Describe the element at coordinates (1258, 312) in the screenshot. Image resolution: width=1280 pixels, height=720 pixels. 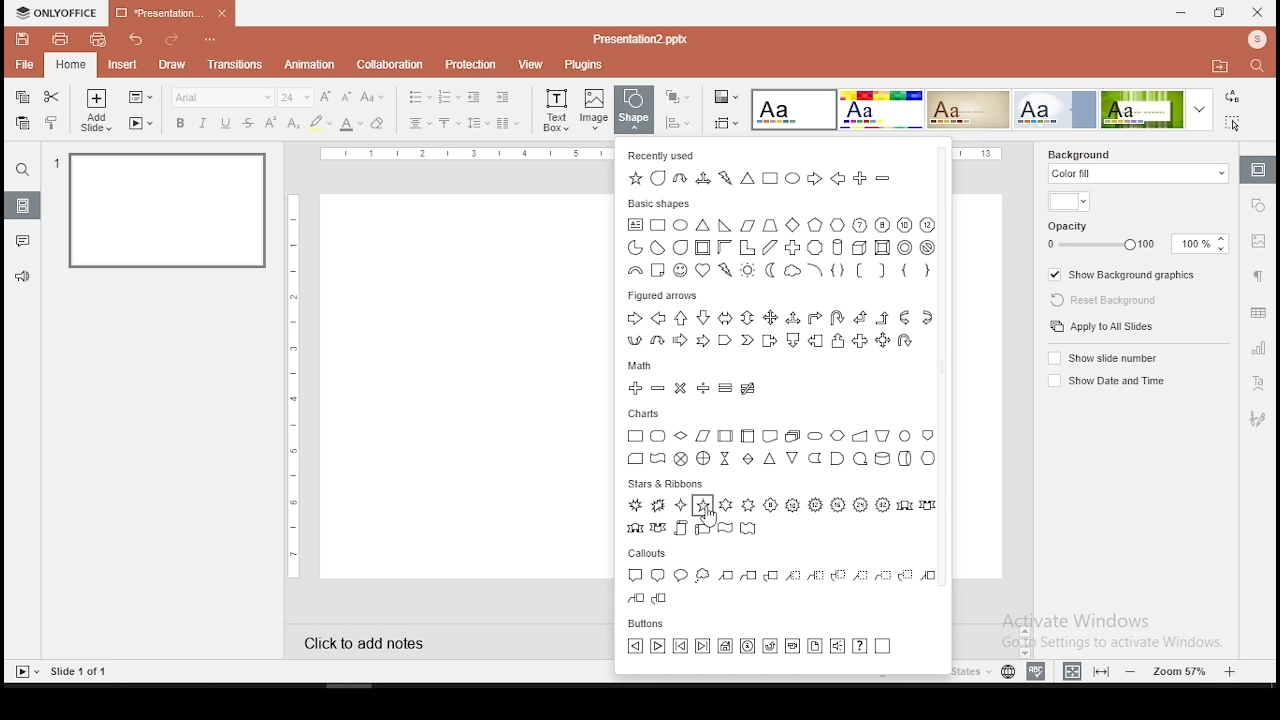
I see `table settings` at that location.